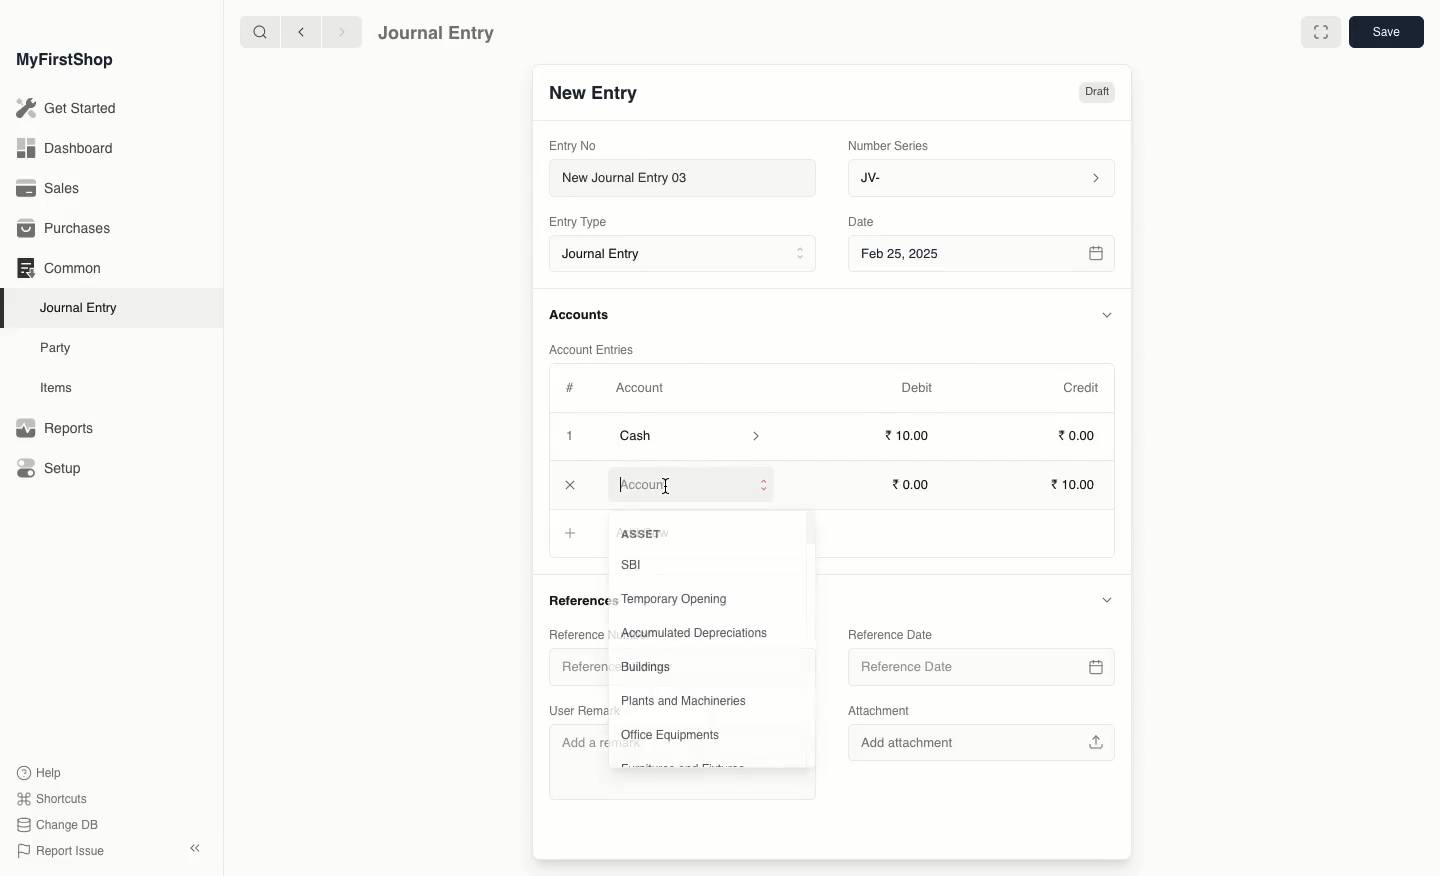 The width and height of the screenshot is (1440, 876). I want to click on New Entry, so click(593, 94).